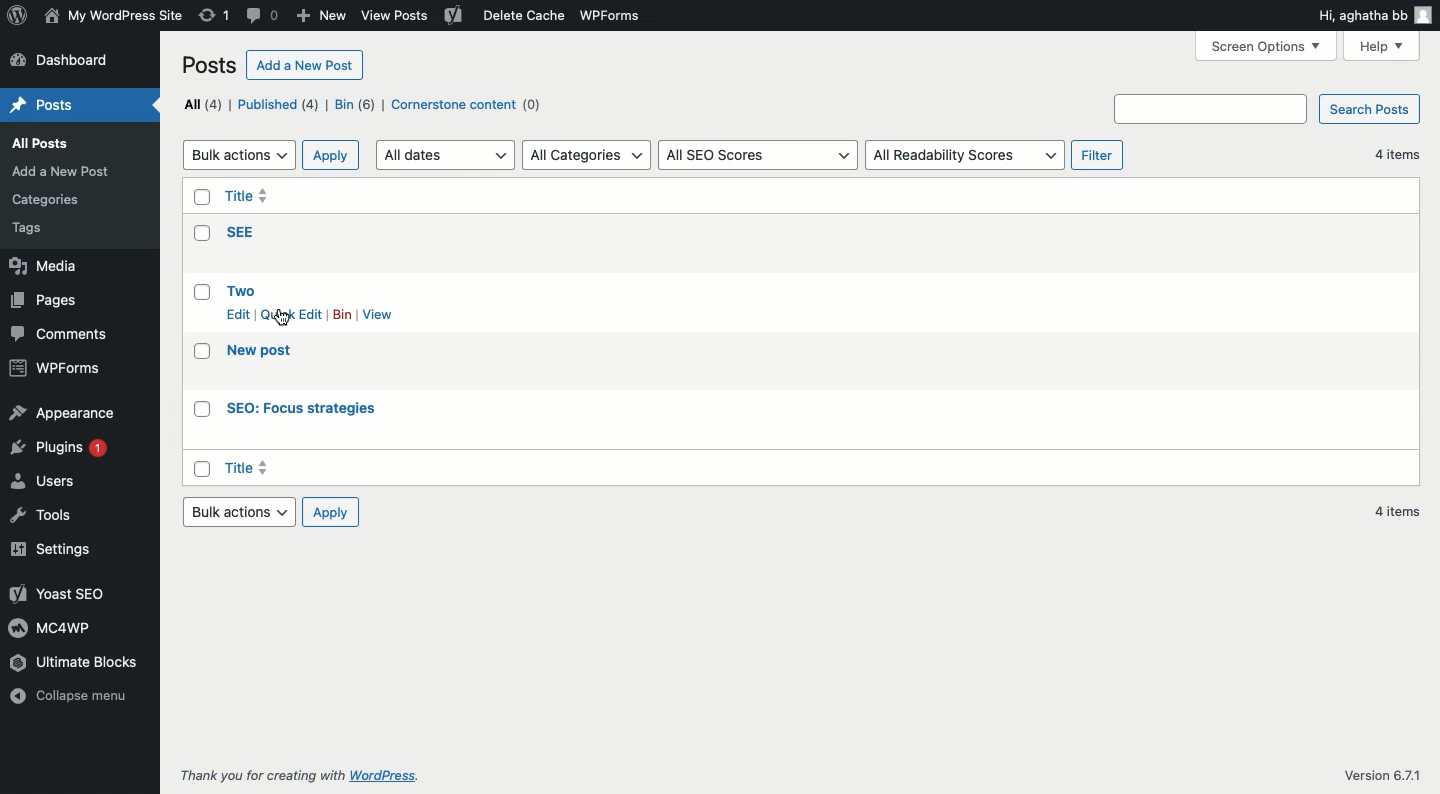  I want to click on Bin, so click(344, 314).